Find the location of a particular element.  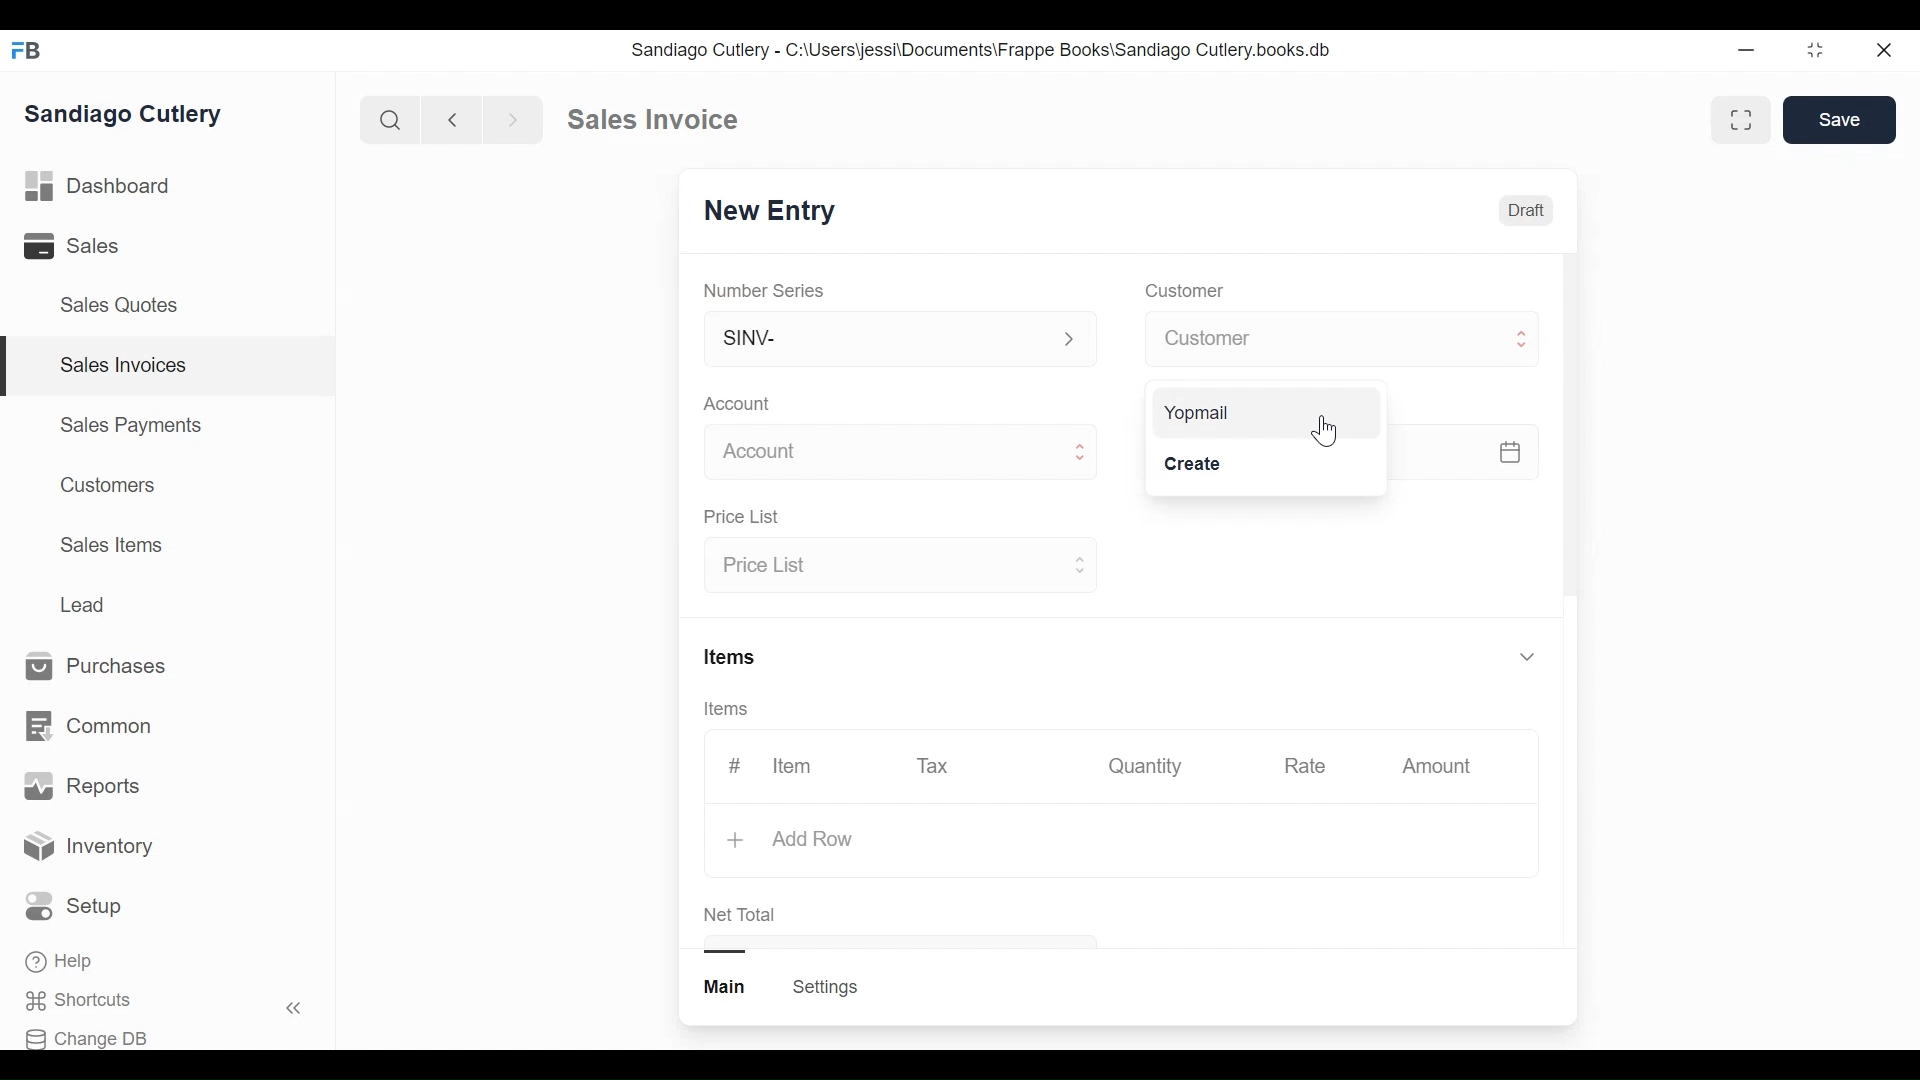

Settings is located at coordinates (828, 987).